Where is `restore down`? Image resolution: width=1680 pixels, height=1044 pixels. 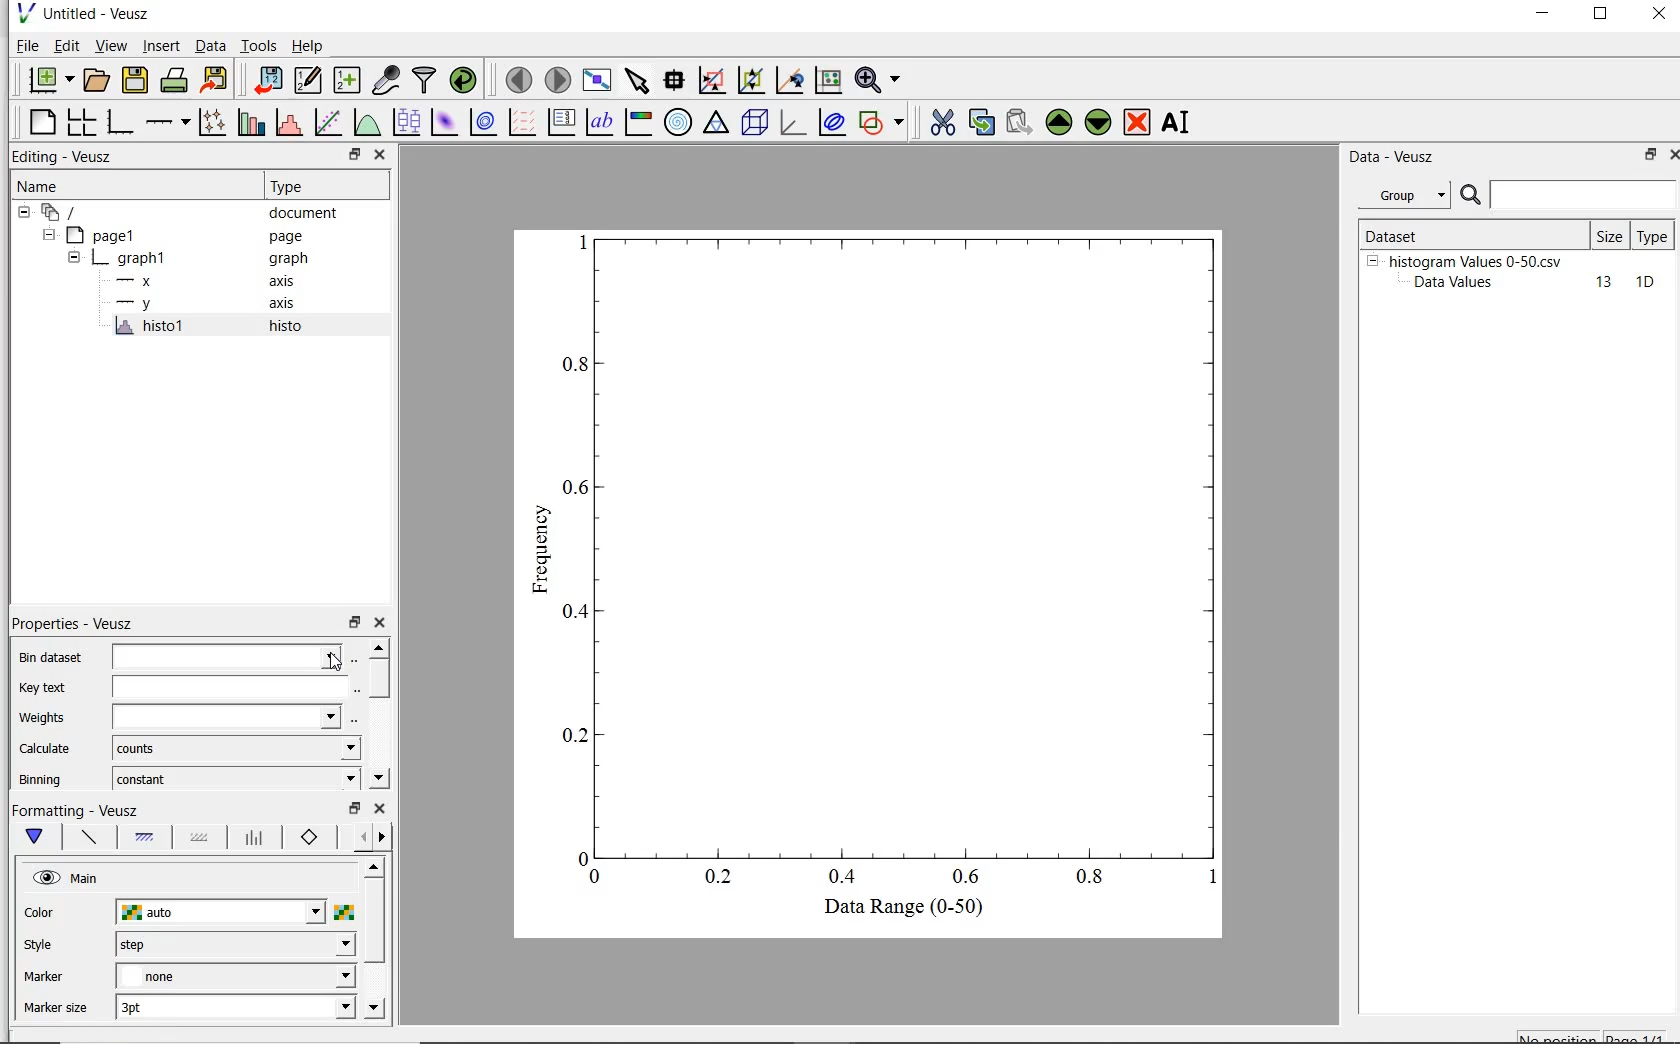 restore down is located at coordinates (353, 809).